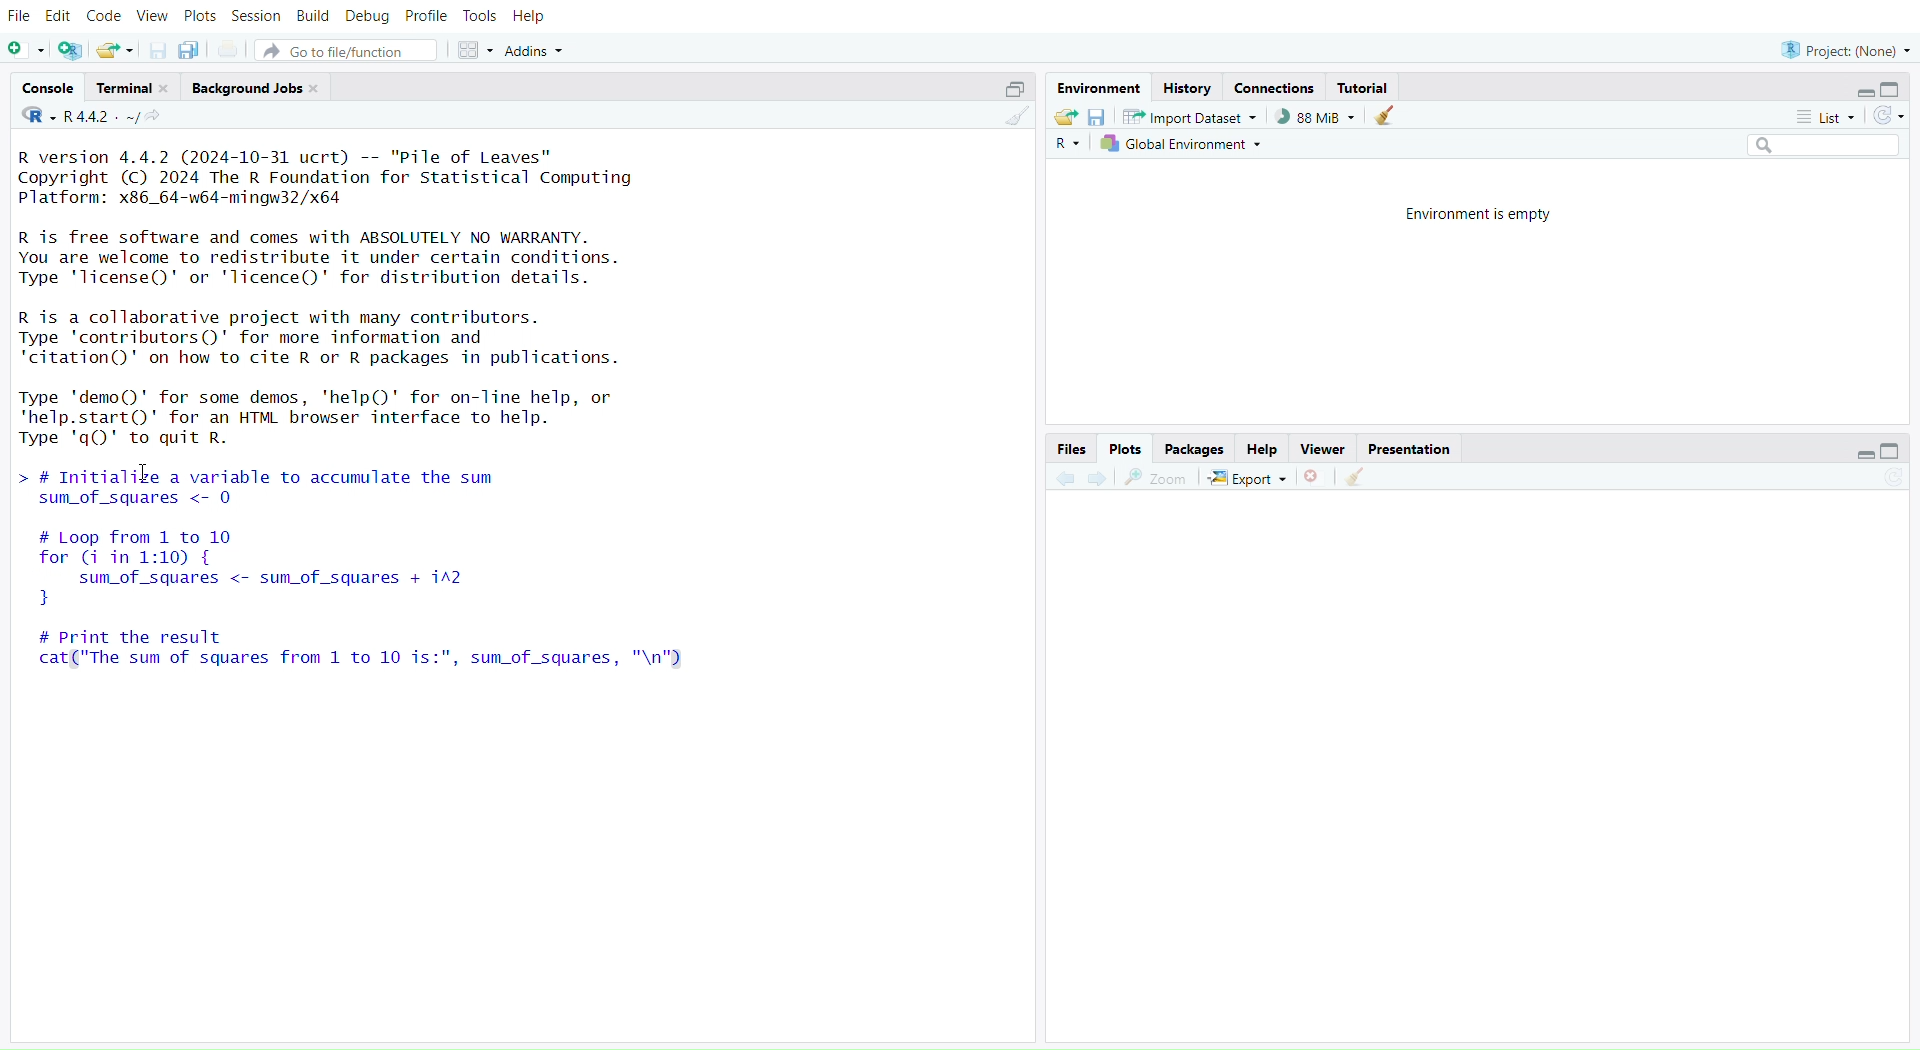 This screenshot has width=1920, height=1050. I want to click on build, so click(313, 18).